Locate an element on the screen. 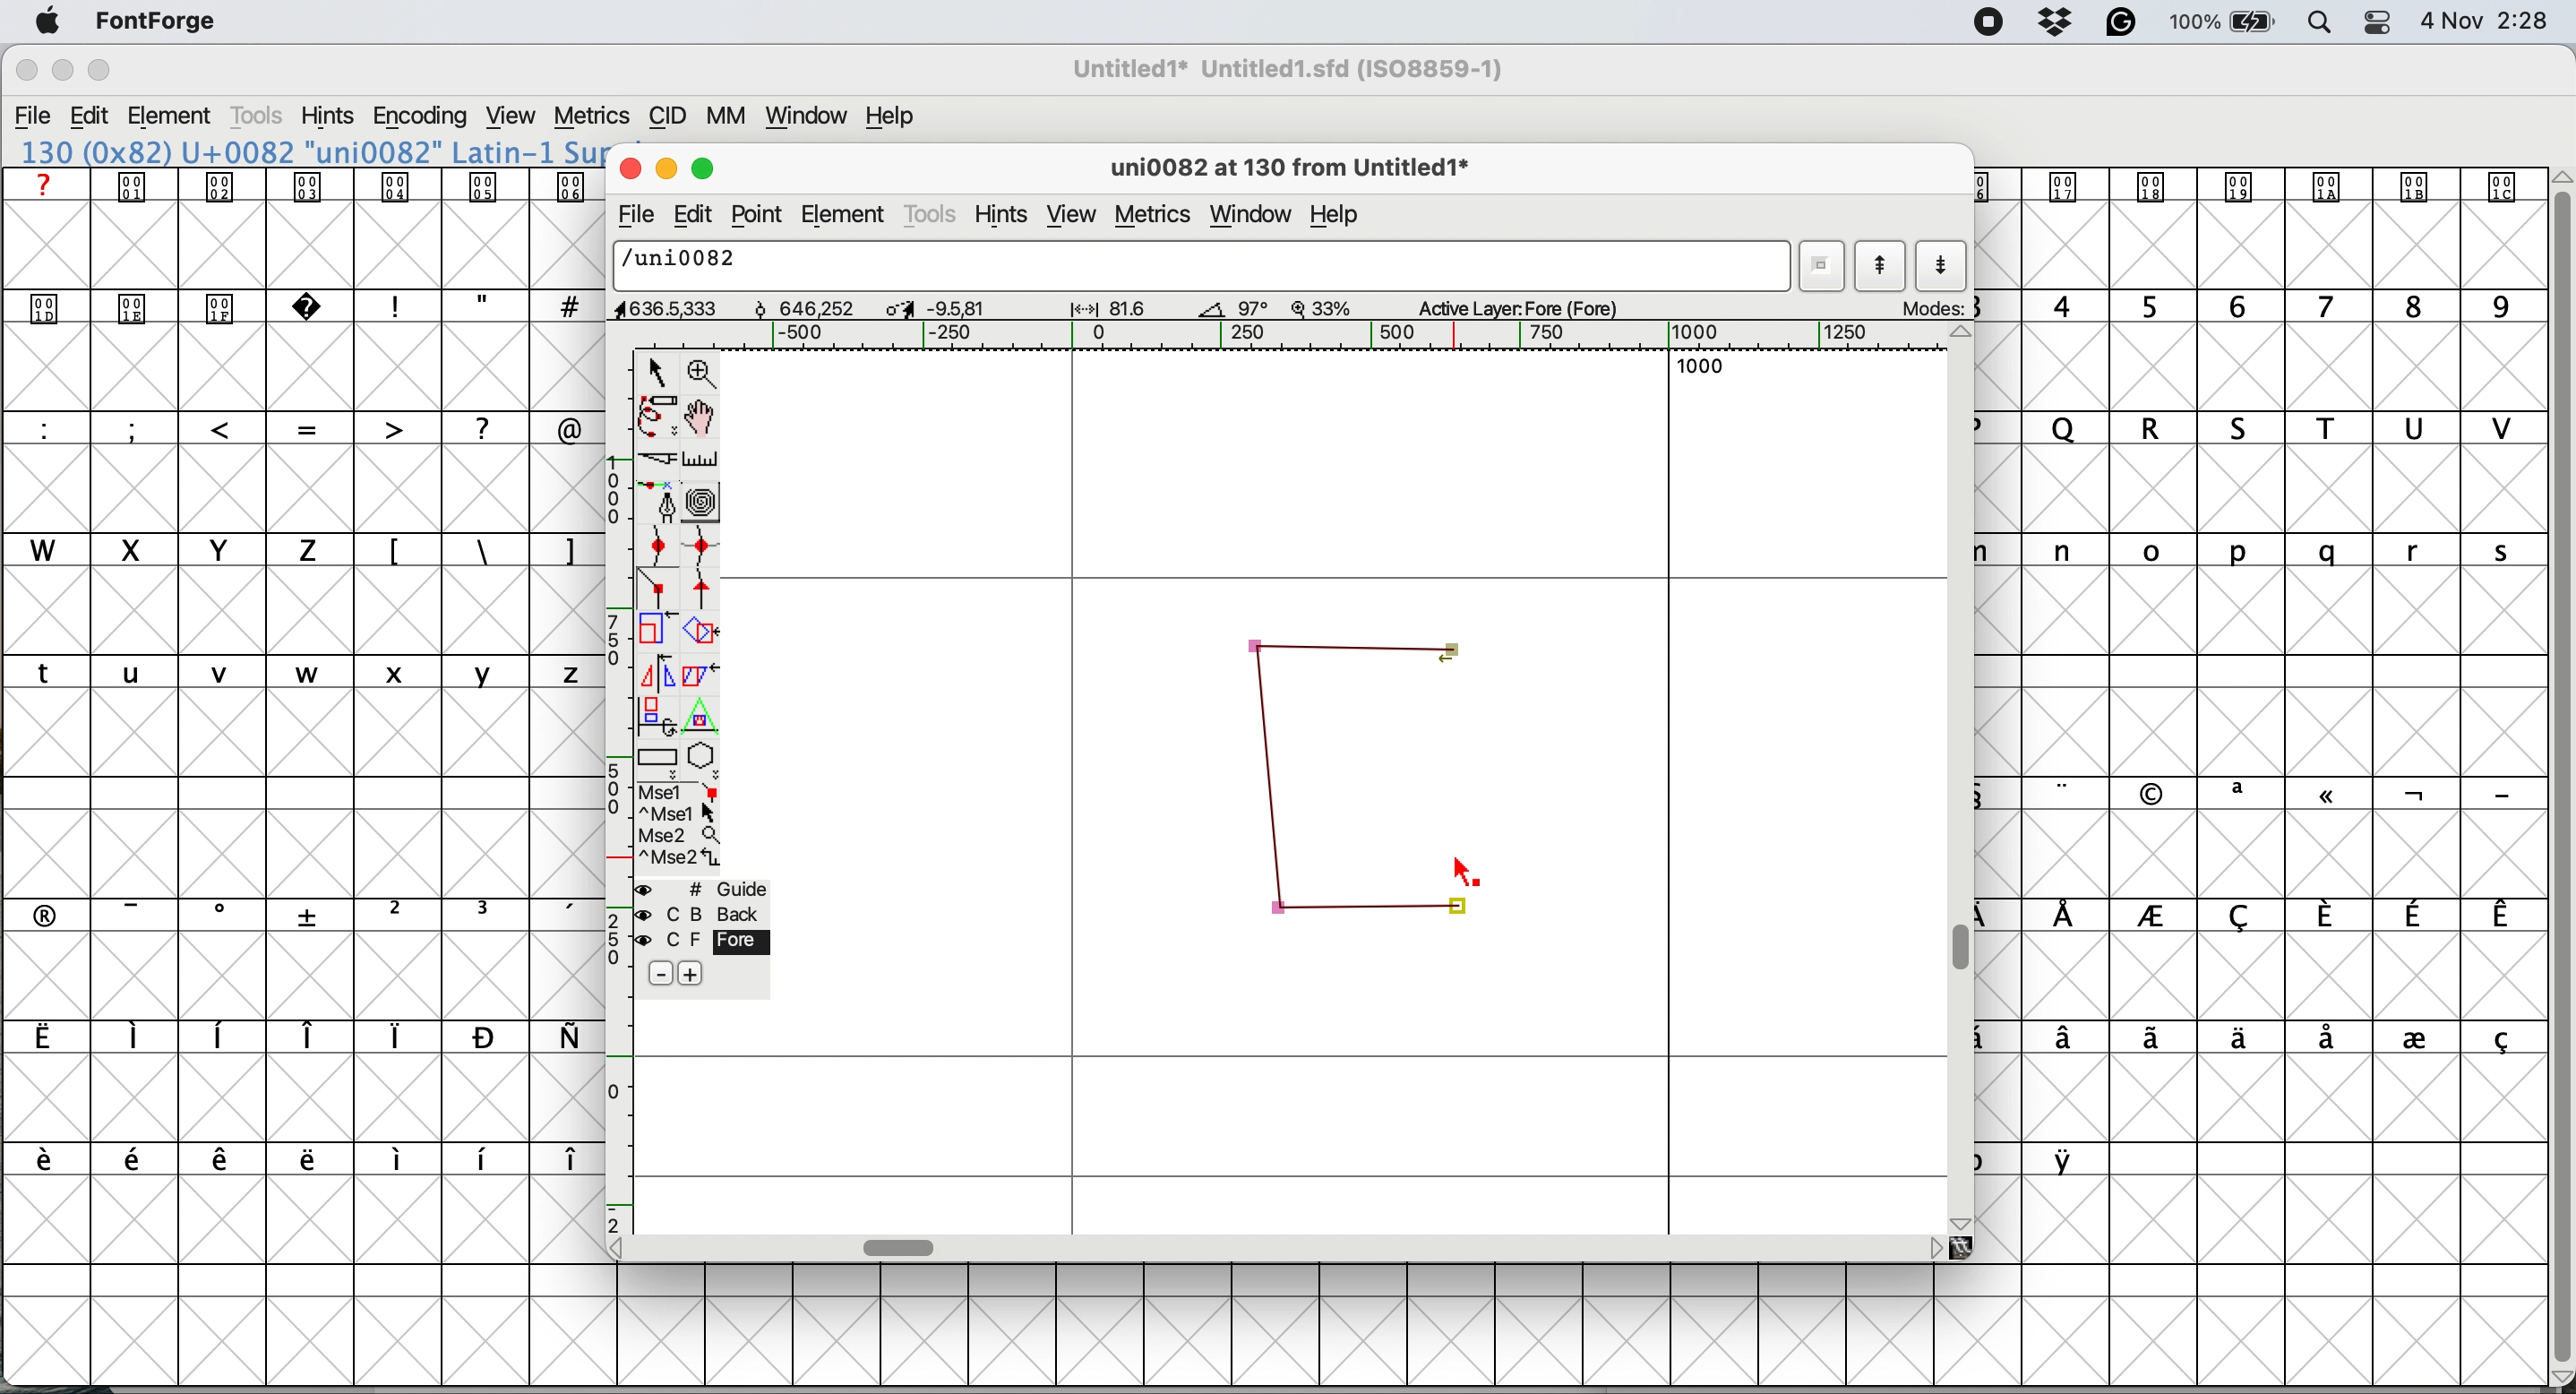 This screenshot has width=2576, height=1394. active layer is located at coordinates (1538, 306).